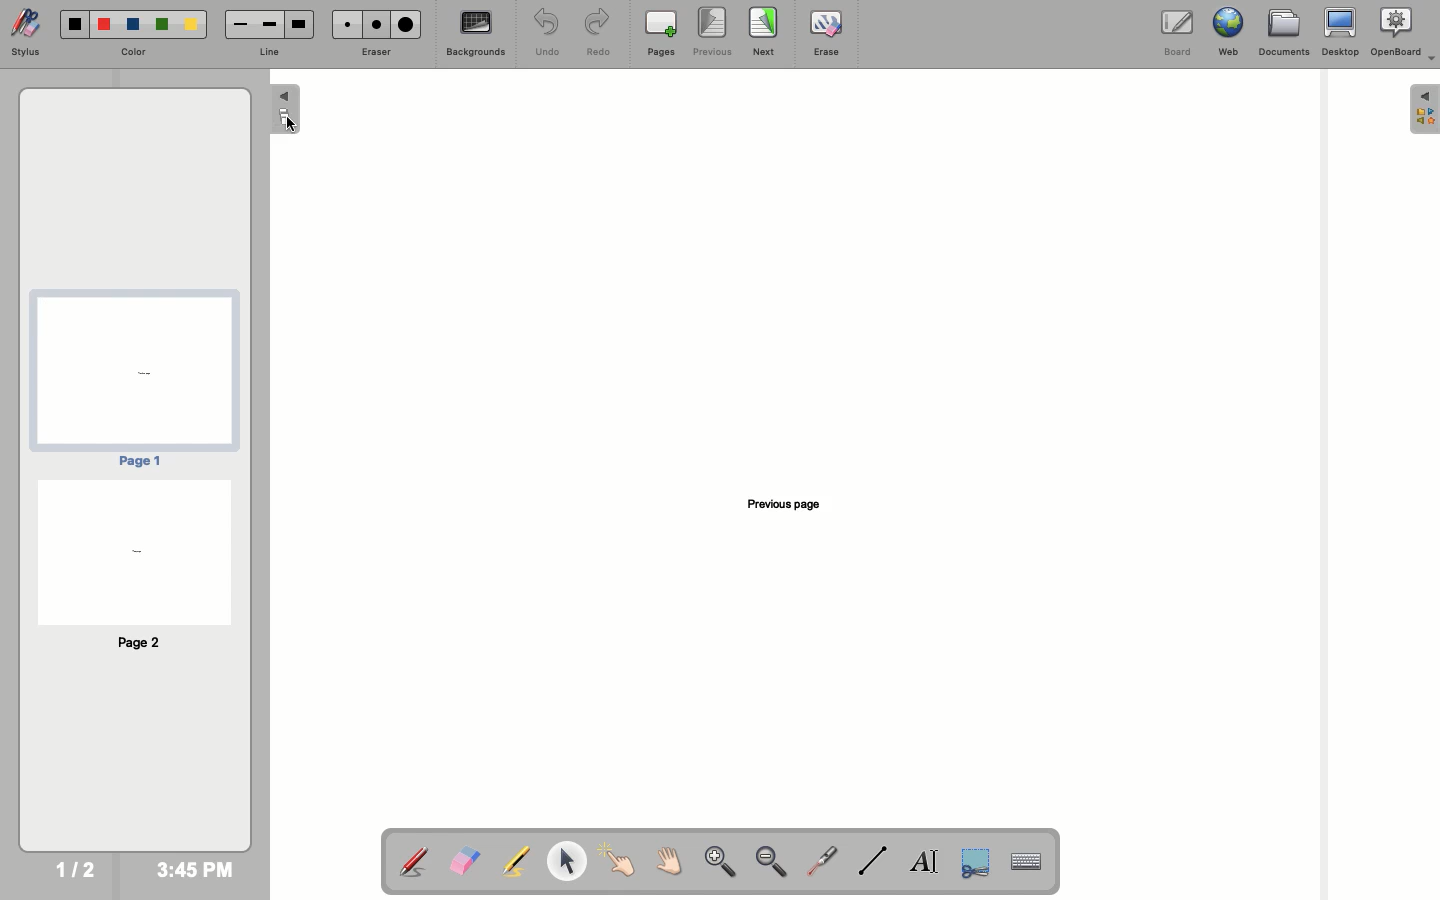 This screenshot has width=1440, height=900. What do you see at coordinates (548, 32) in the screenshot?
I see `Undo` at bounding box center [548, 32].